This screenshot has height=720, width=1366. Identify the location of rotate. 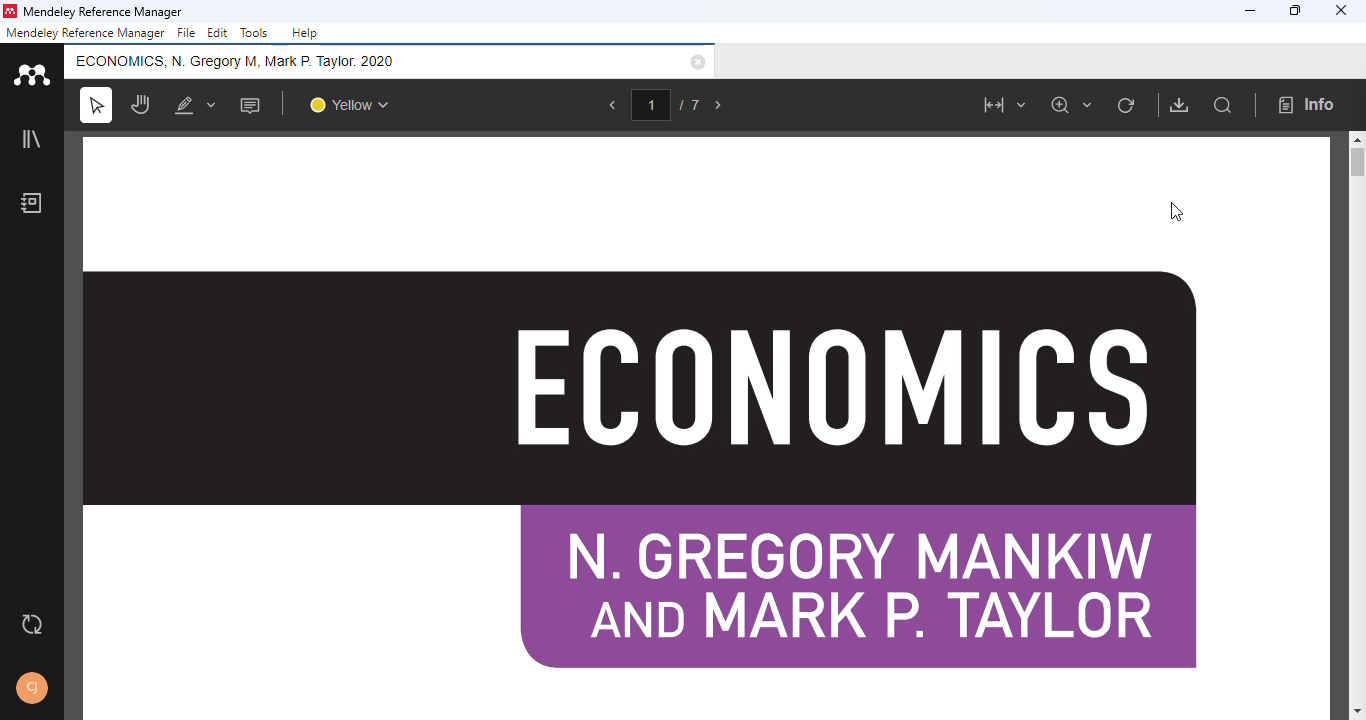
(1126, 106).